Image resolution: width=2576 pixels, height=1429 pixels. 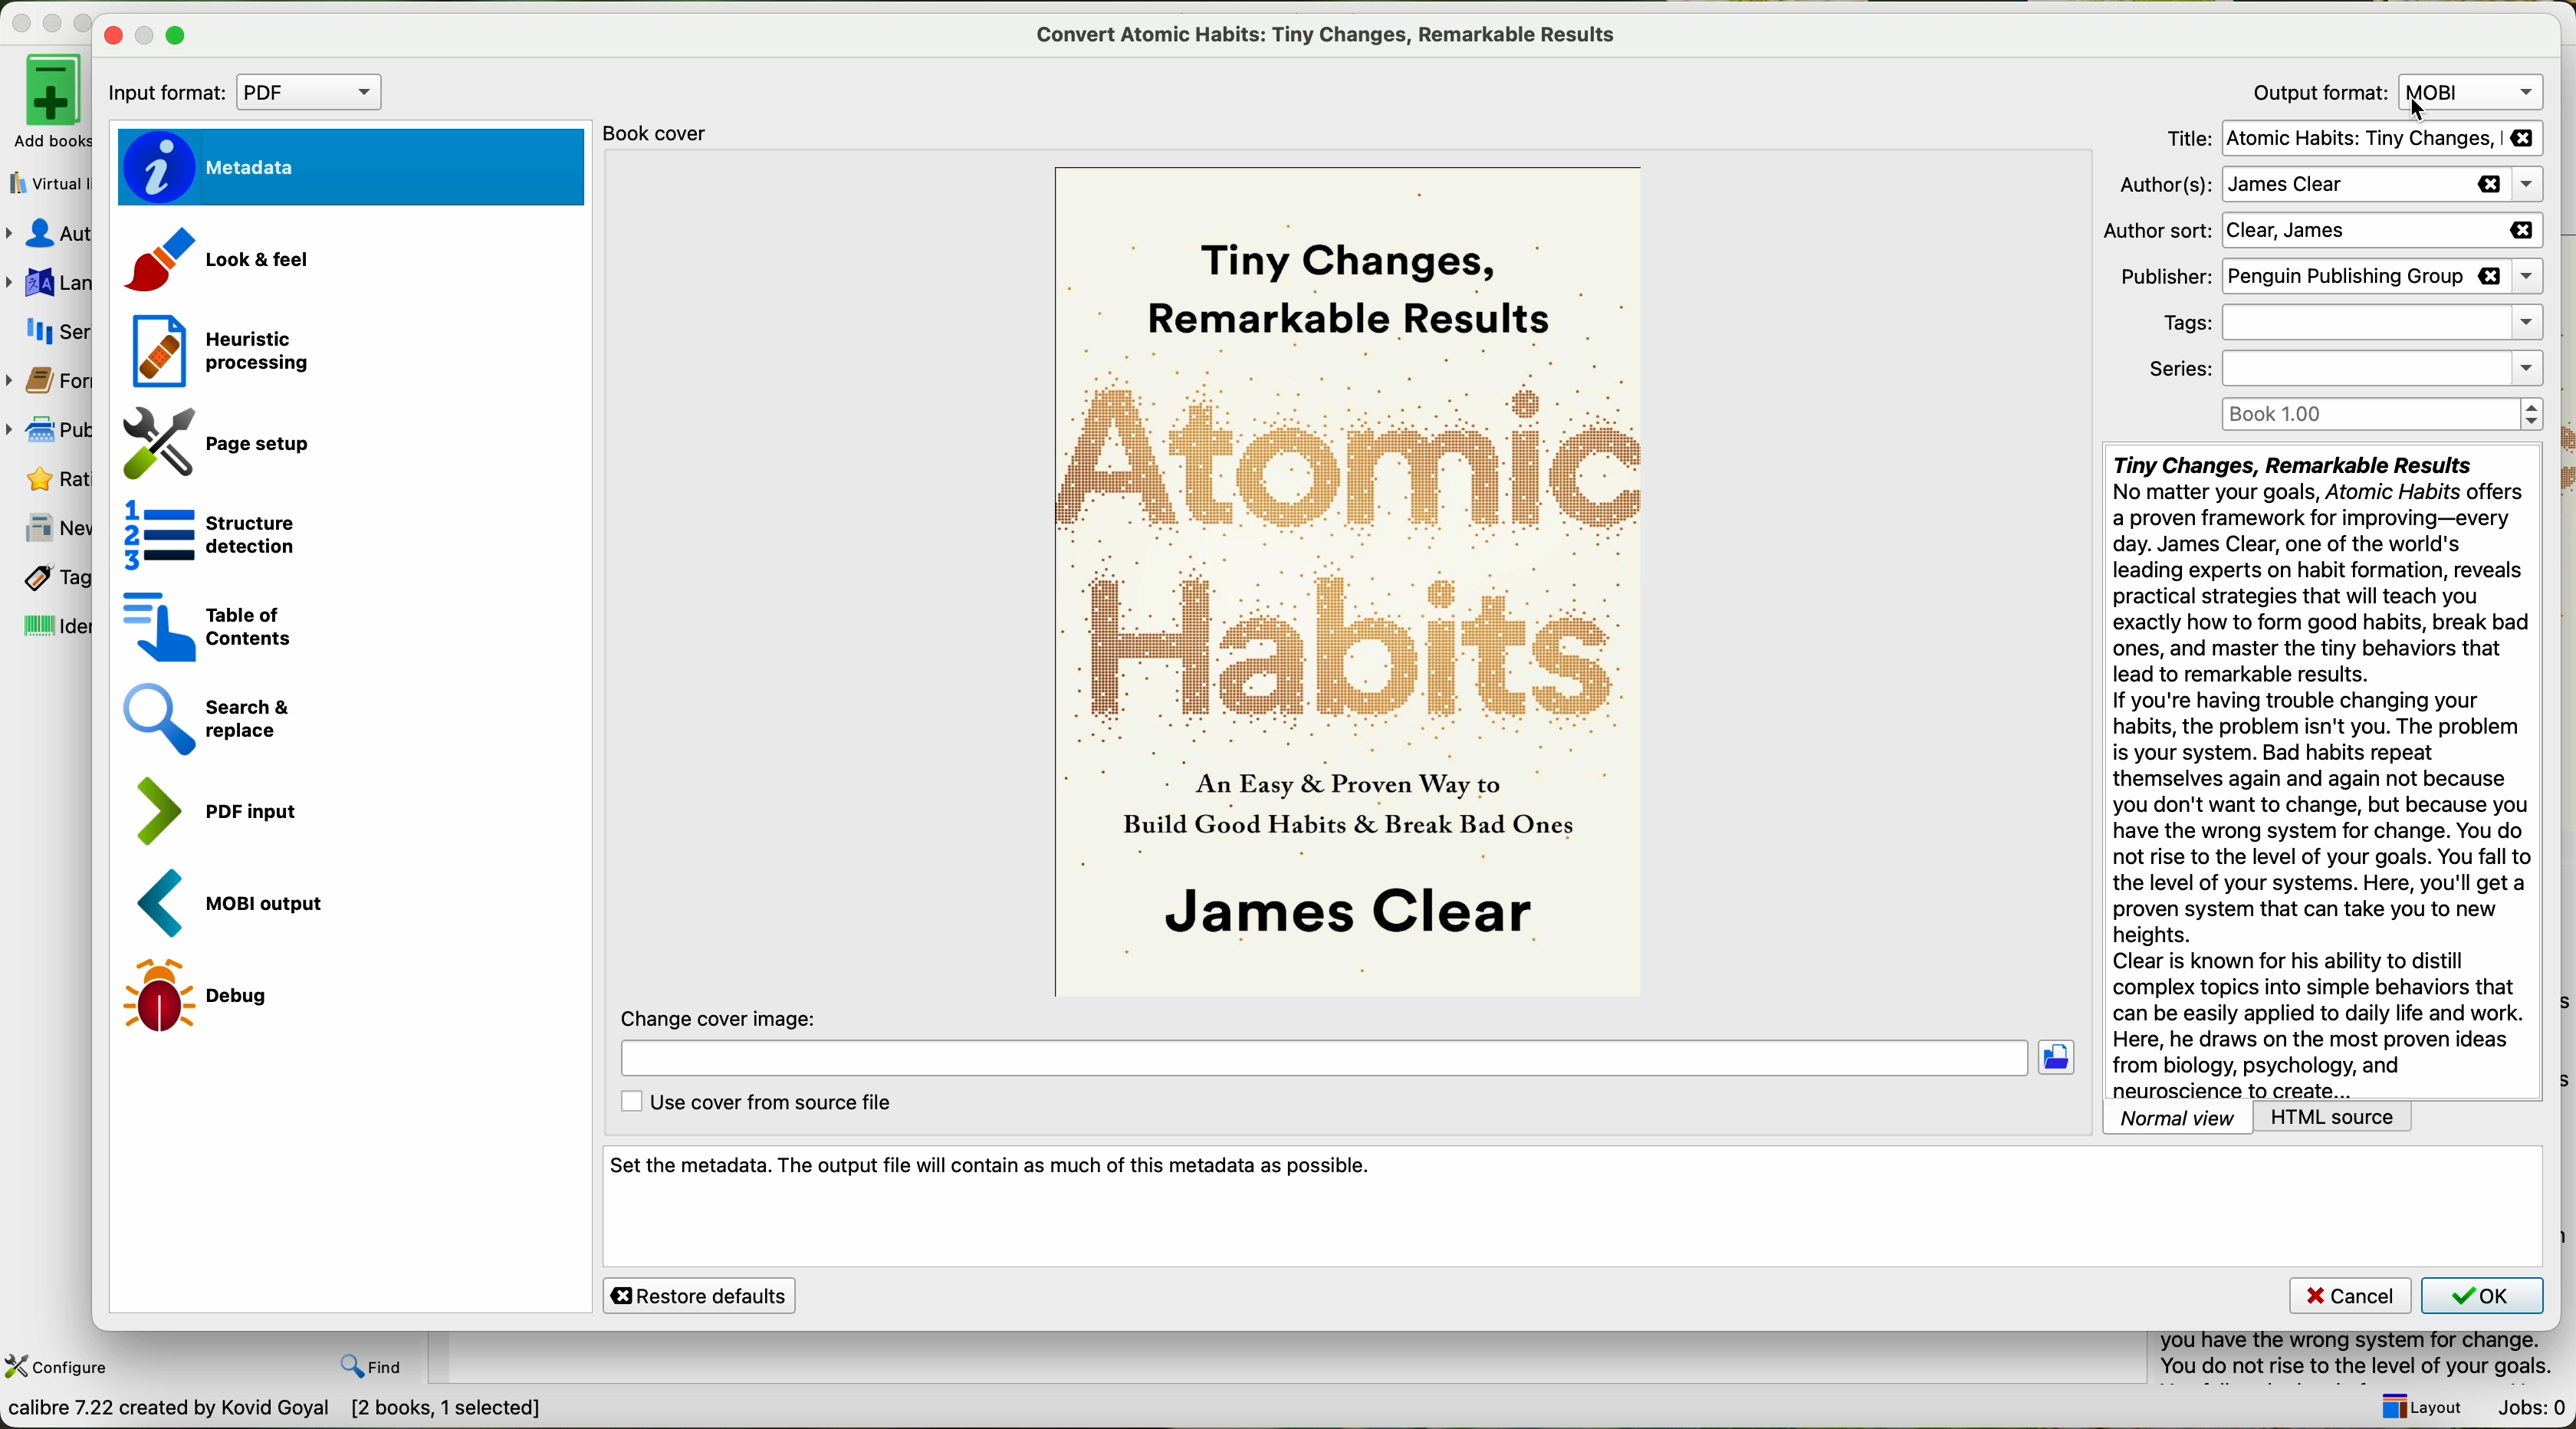 I want to click on book cover, so click(x=667, y=133).